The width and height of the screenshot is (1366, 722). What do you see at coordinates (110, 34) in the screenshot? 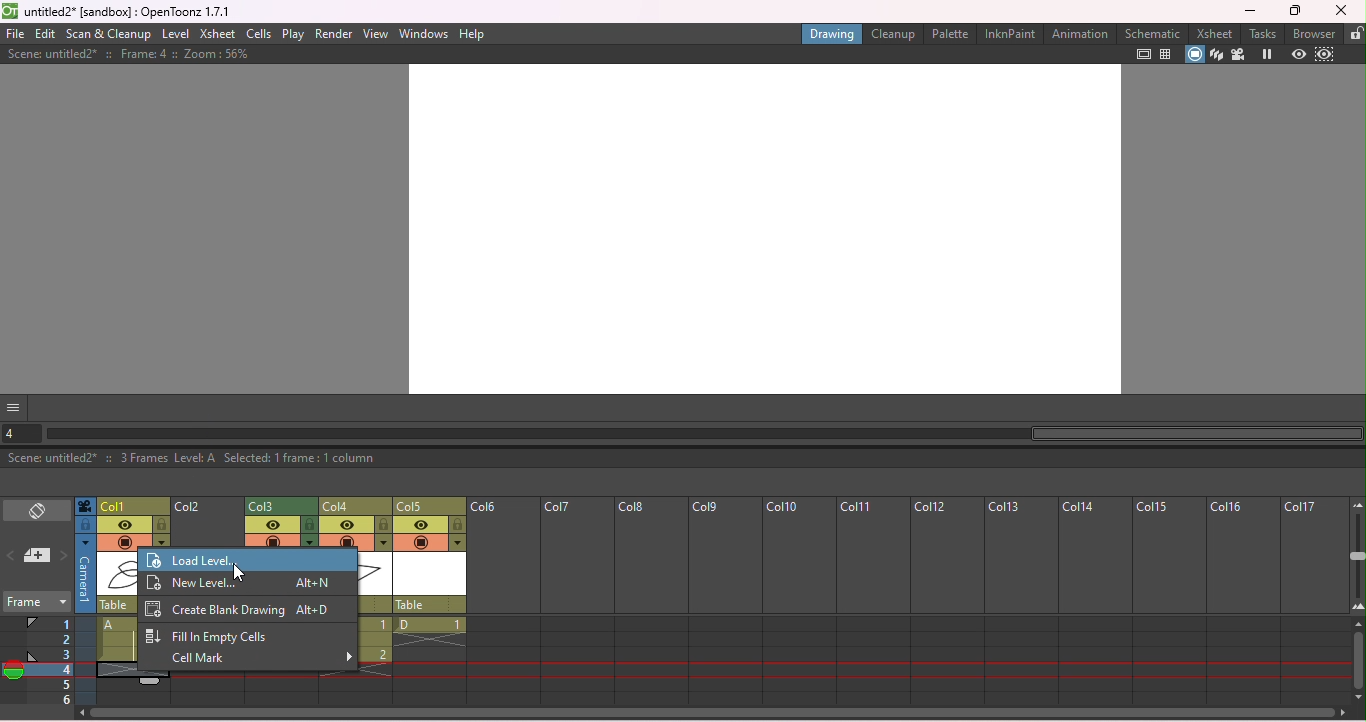
I see `Scan & Cleanup` at bounding box center [110, 34].